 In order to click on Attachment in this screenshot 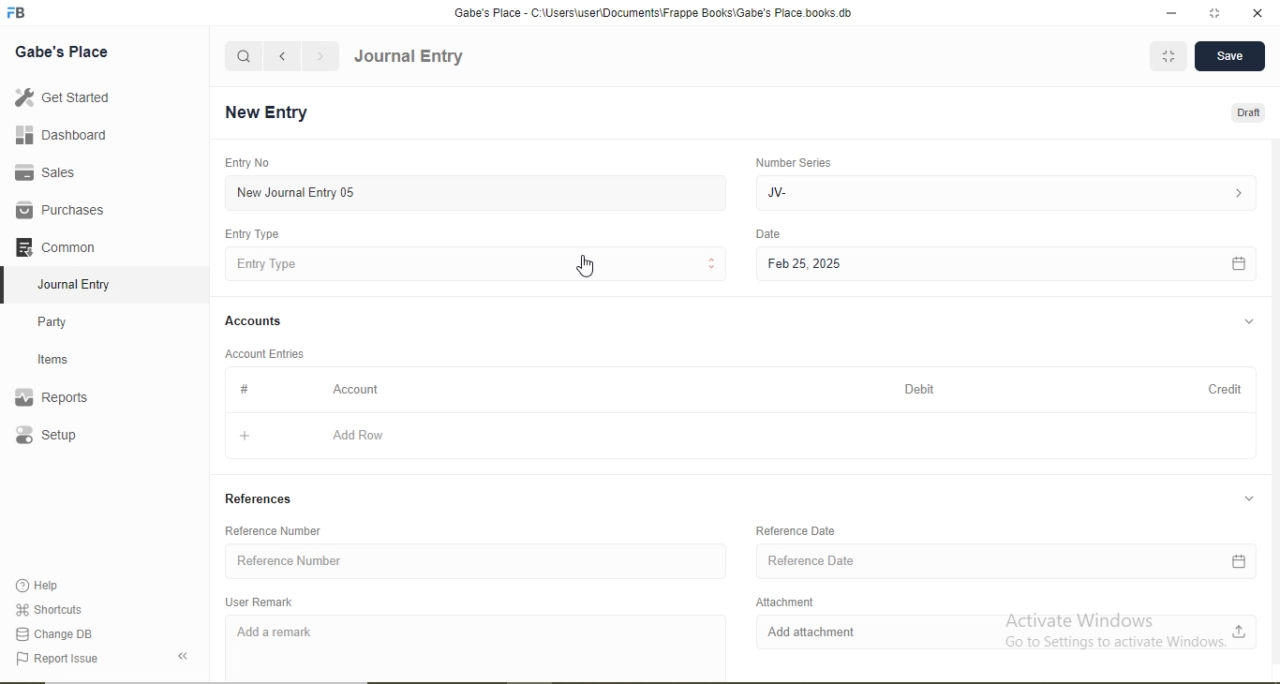, I will do `click(781, 600)`.